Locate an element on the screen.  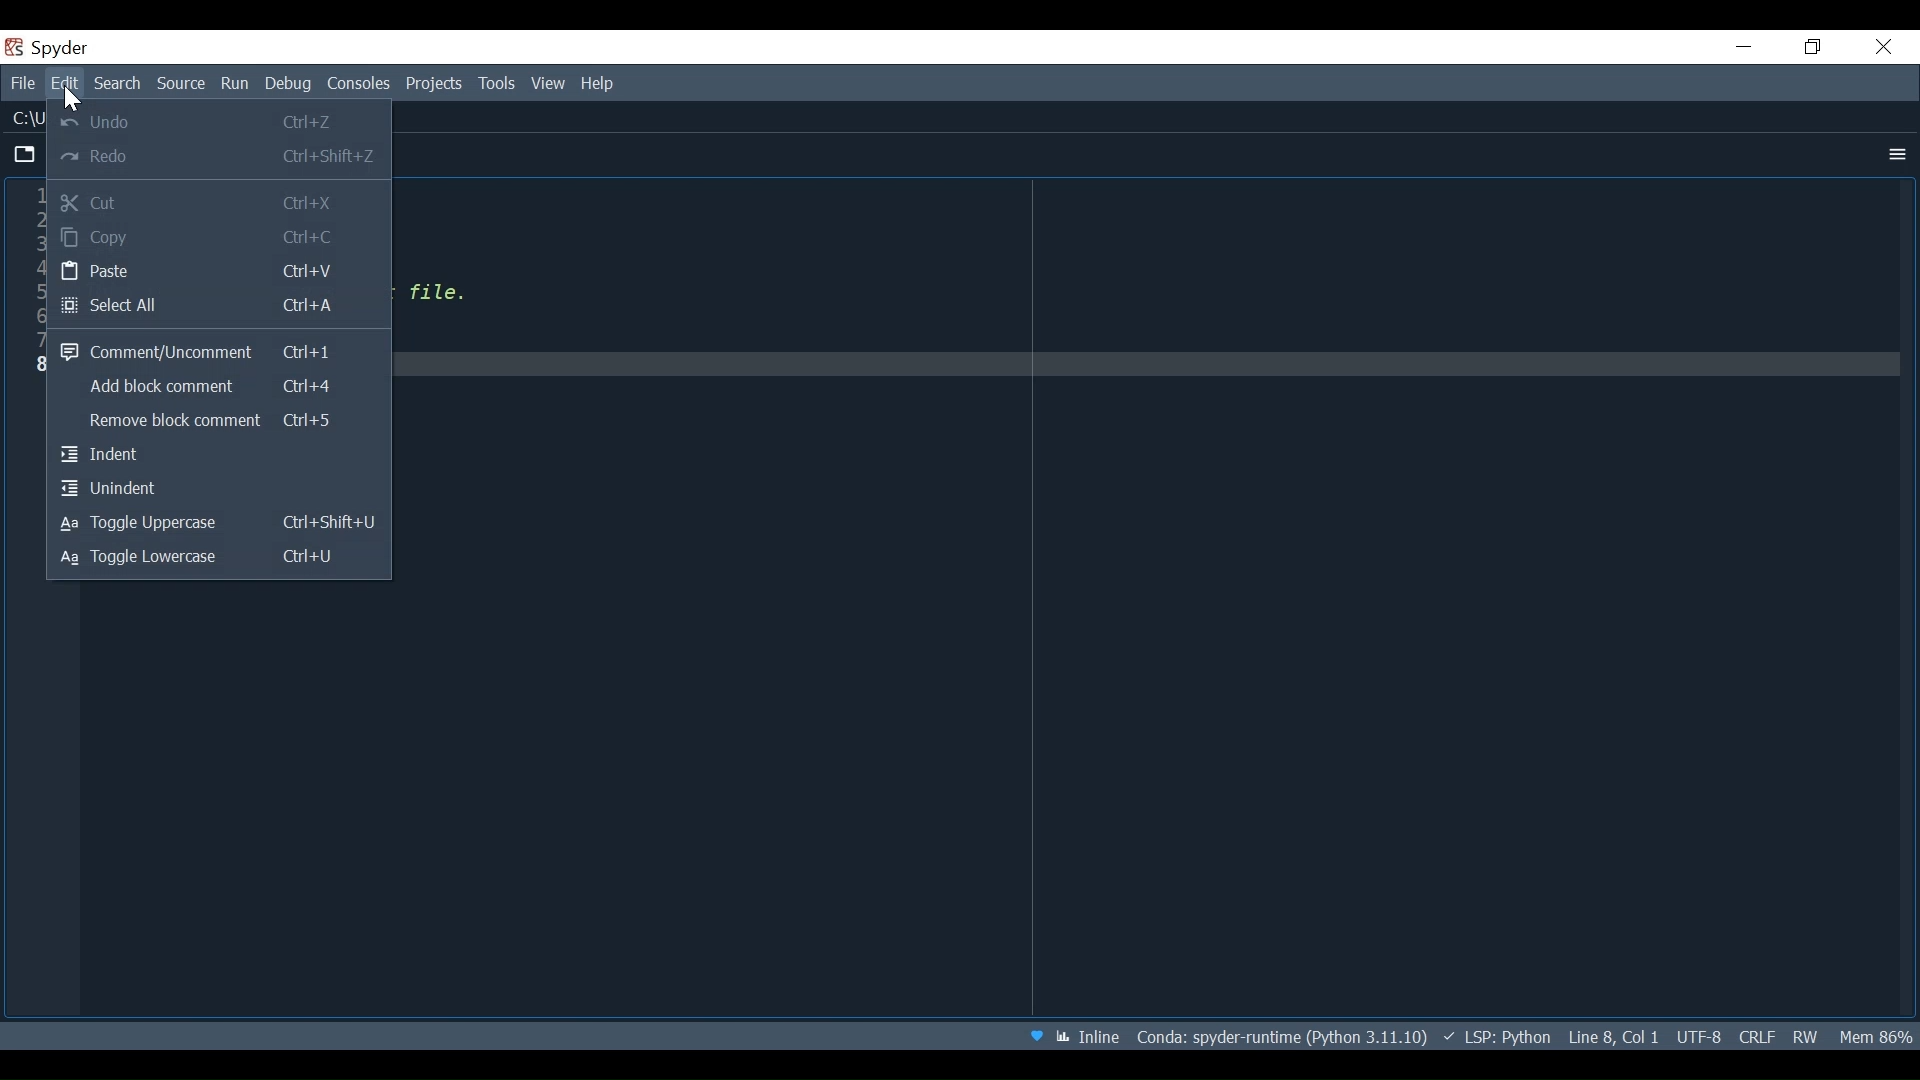
Remove Block Comment is located at coordinates (157, 423).